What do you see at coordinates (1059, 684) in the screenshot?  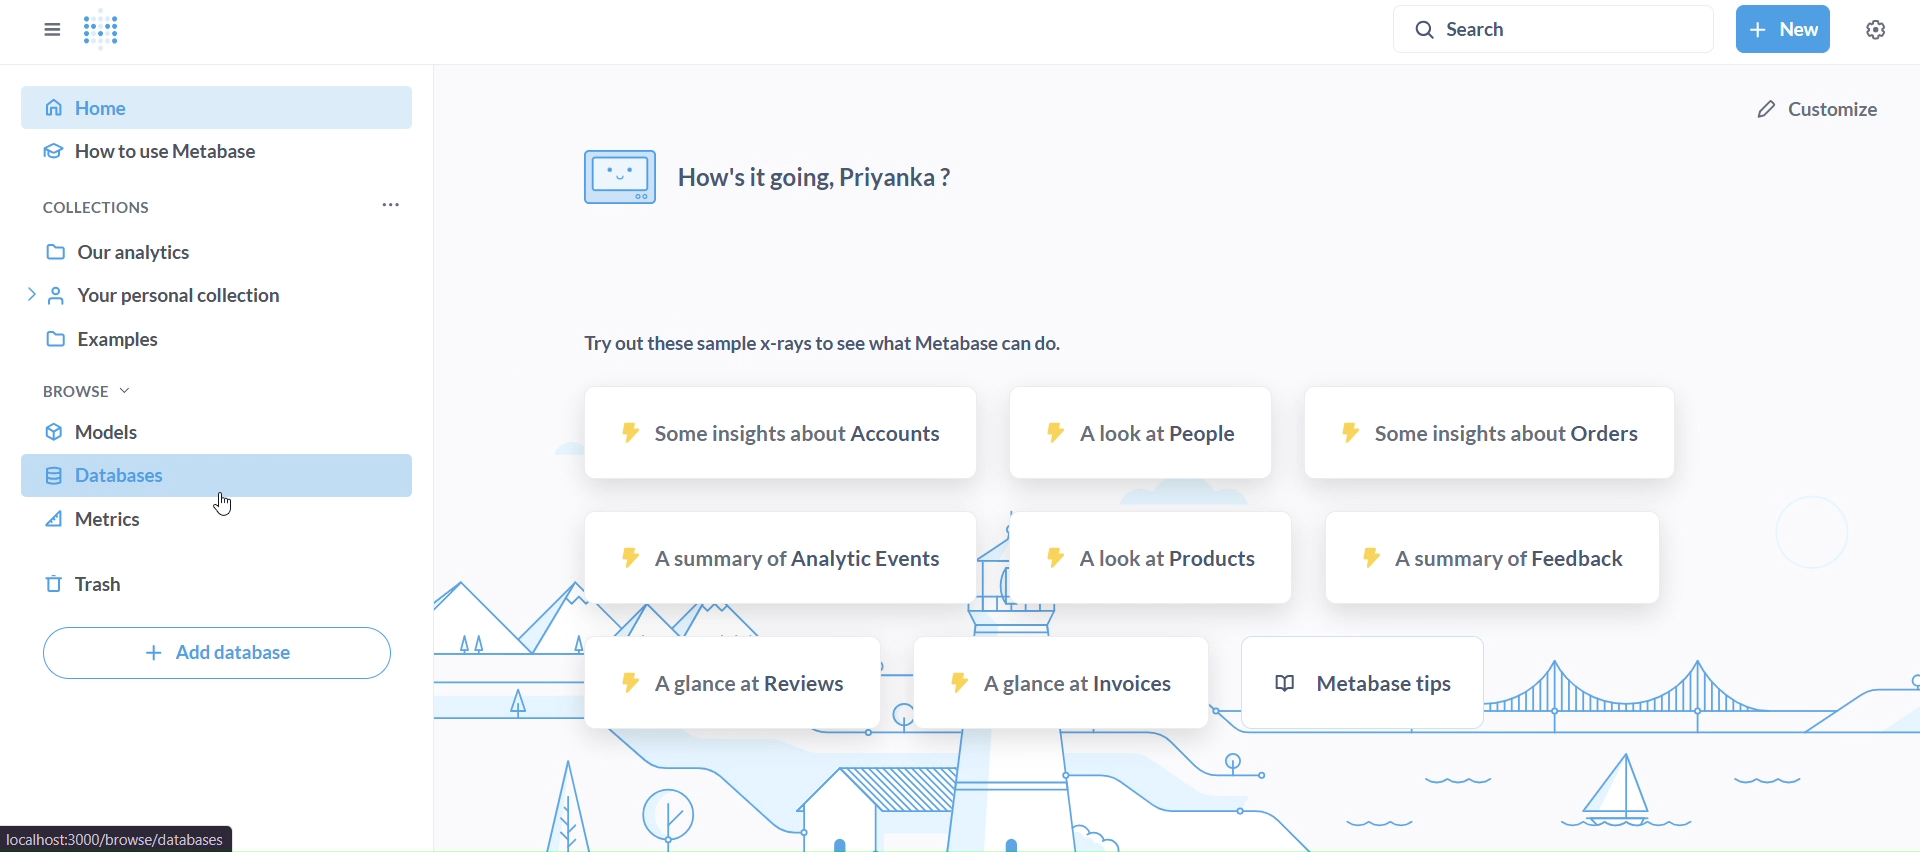 I see `a glance at invoices` at bounding box center [1059, 684].